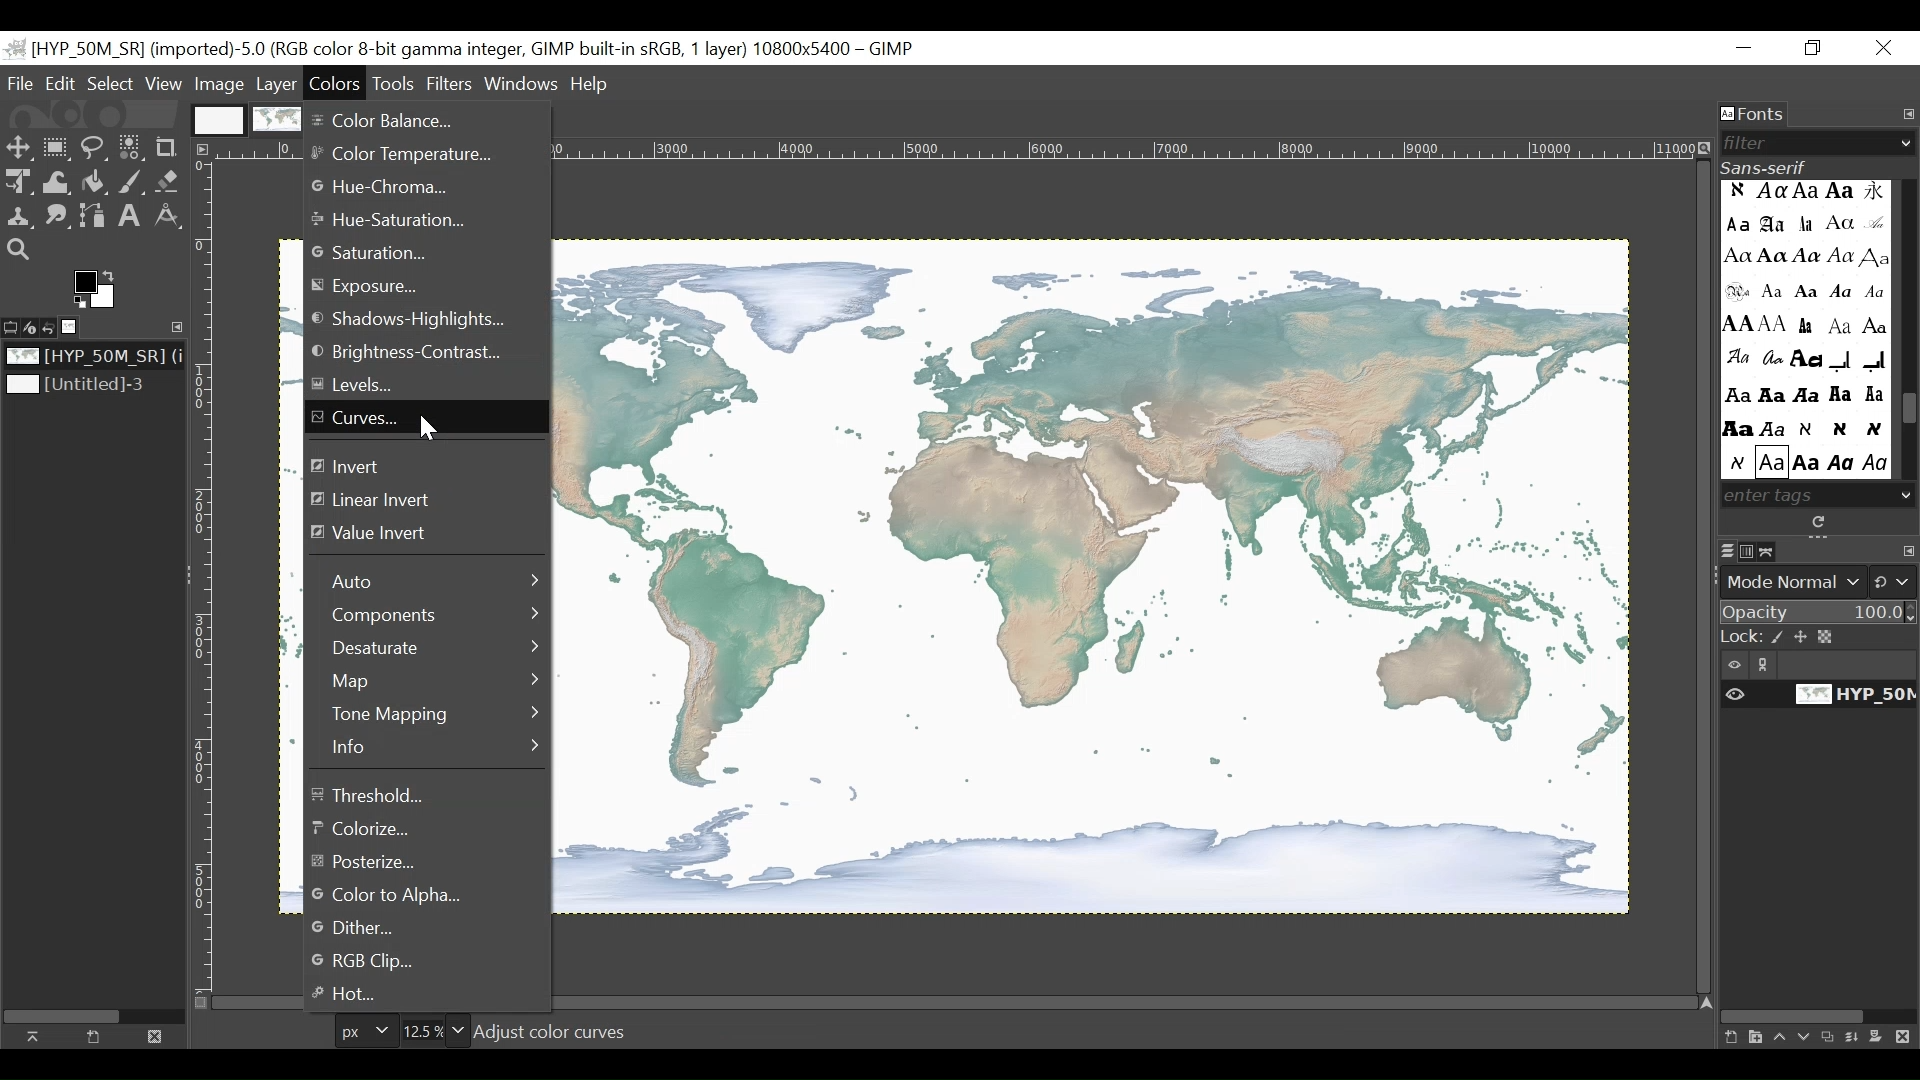  Describe the element at coordinates (461, 47) in the screenshot. I see `untitled -36.0 (rgb color 8-bit gamma integer , gimp built in stgb, 1 layer) 1174x788 - gimp` at that location.